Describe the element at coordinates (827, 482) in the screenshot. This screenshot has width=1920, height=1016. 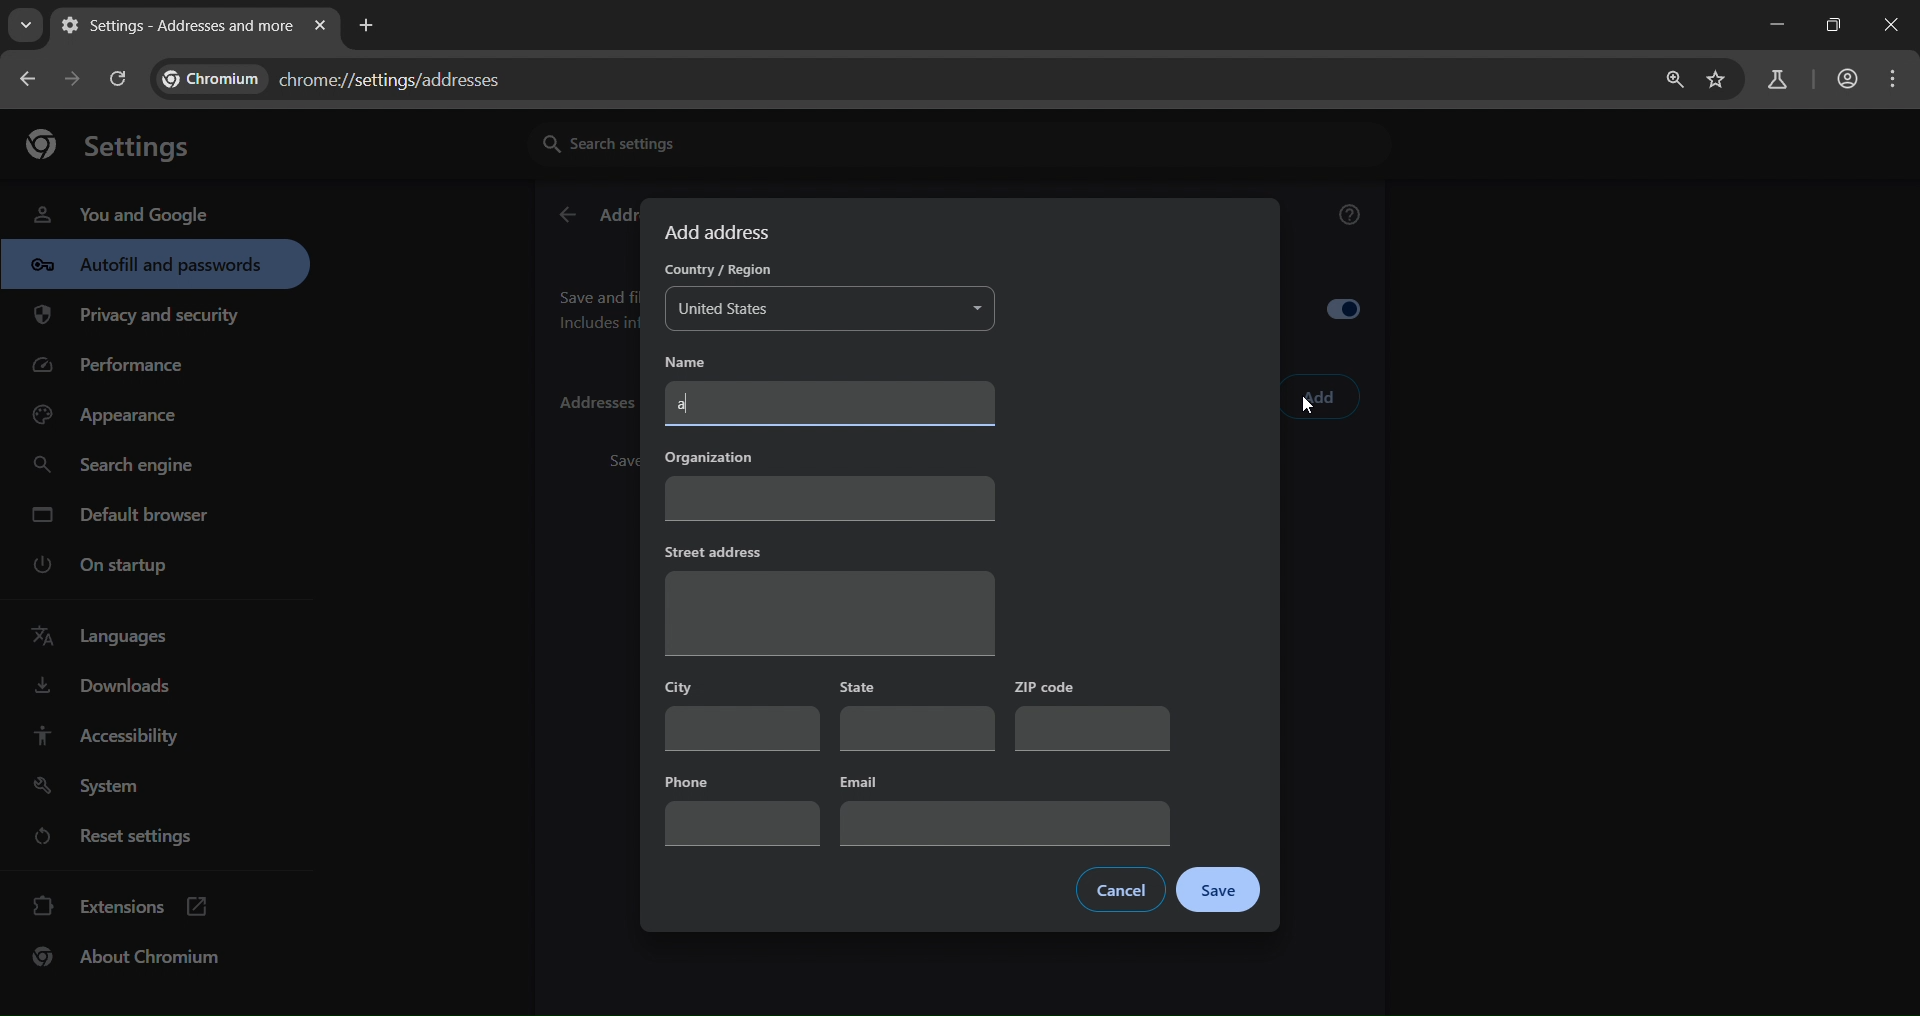
I see `organization` at that location.